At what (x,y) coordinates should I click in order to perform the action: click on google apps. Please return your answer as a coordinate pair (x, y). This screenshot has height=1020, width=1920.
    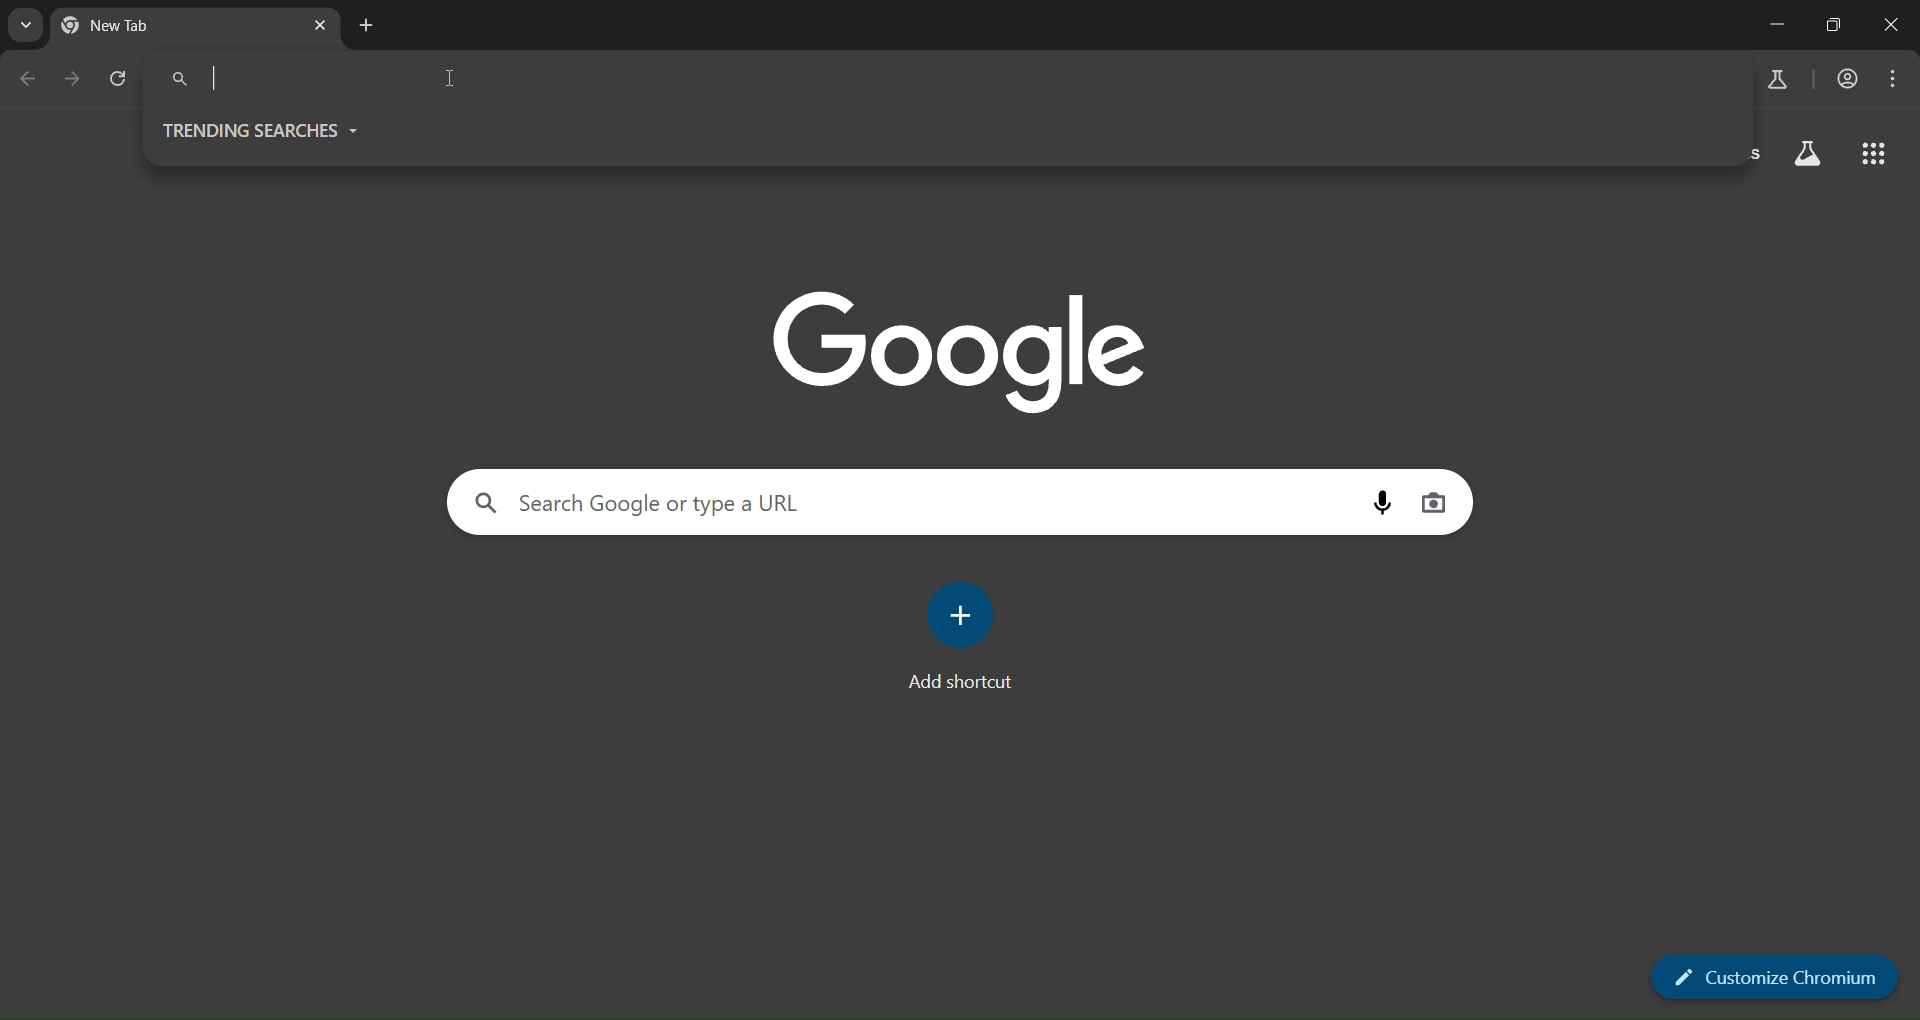
    Looking at the image, I should click on (1876, 153).